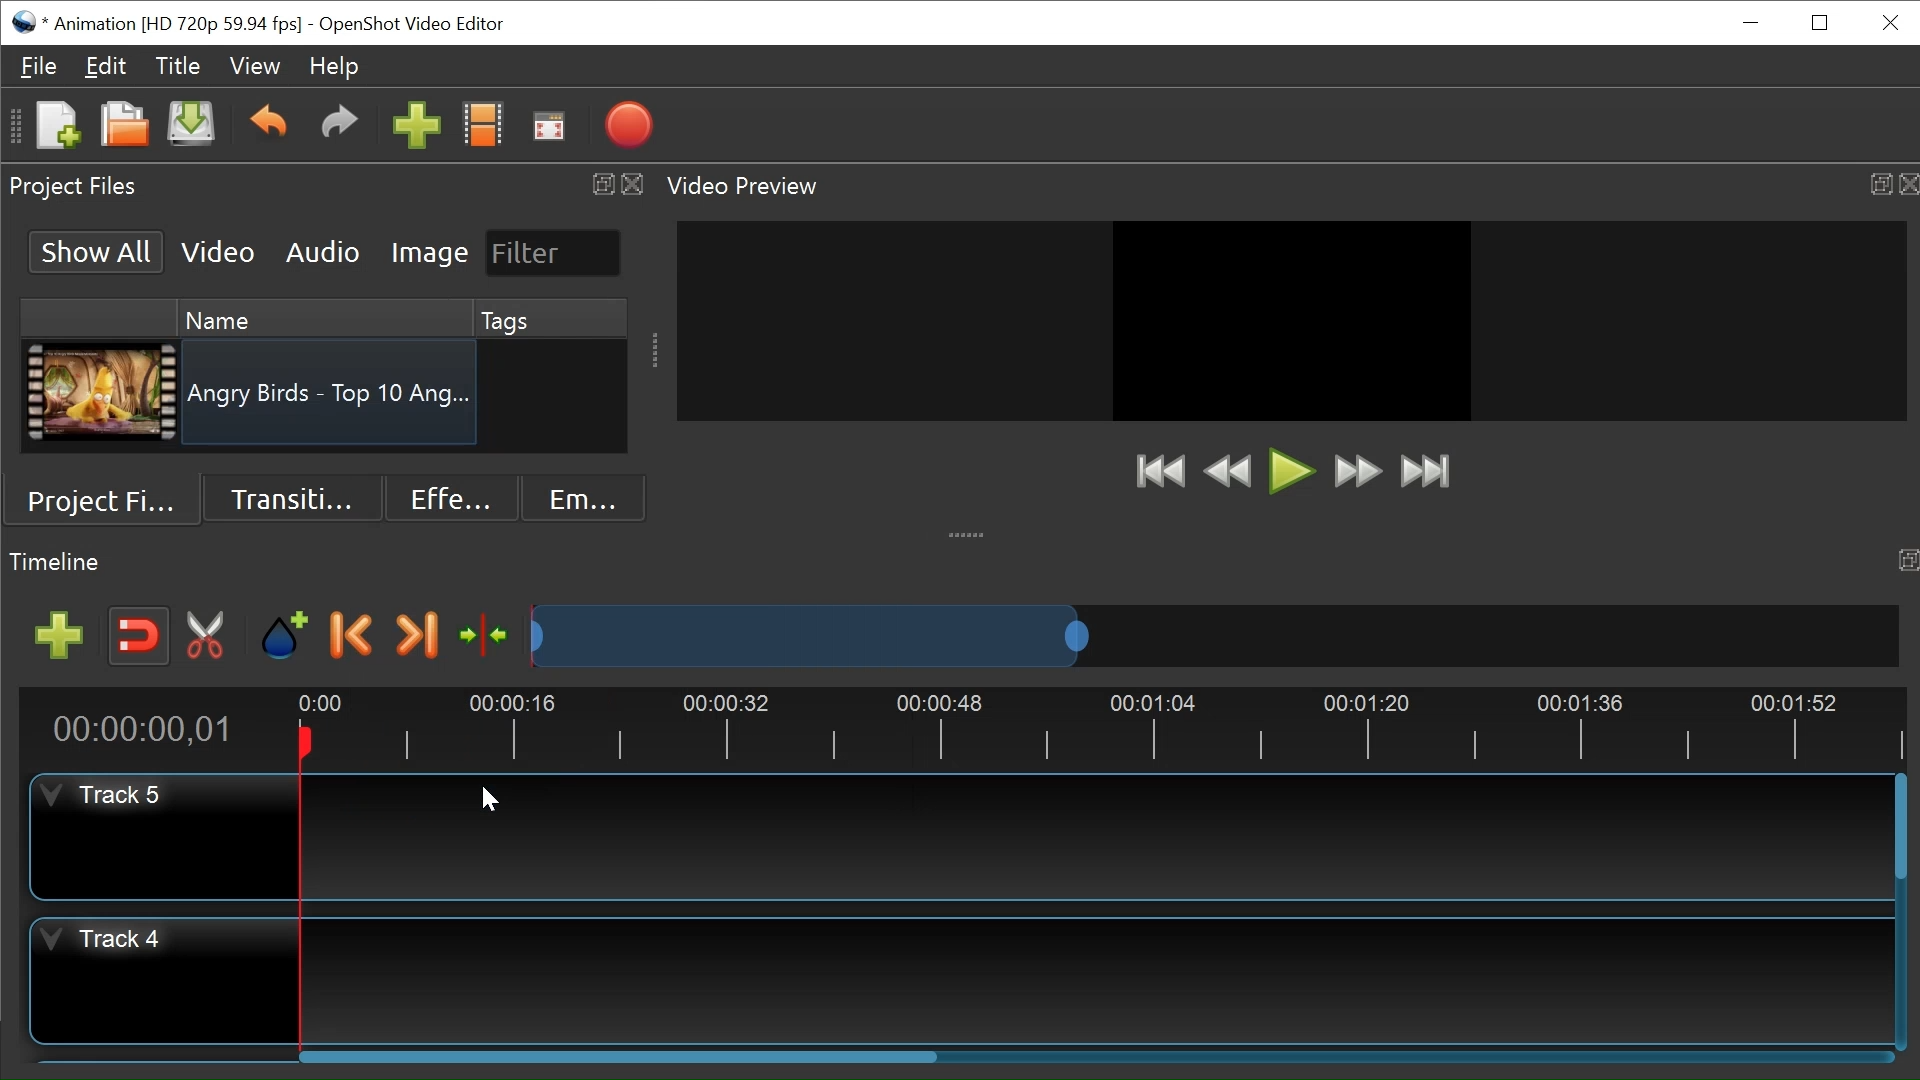 The image size is (1920, 1080). I want to click on OpenShot Desktop Icon, so click(25, 21).